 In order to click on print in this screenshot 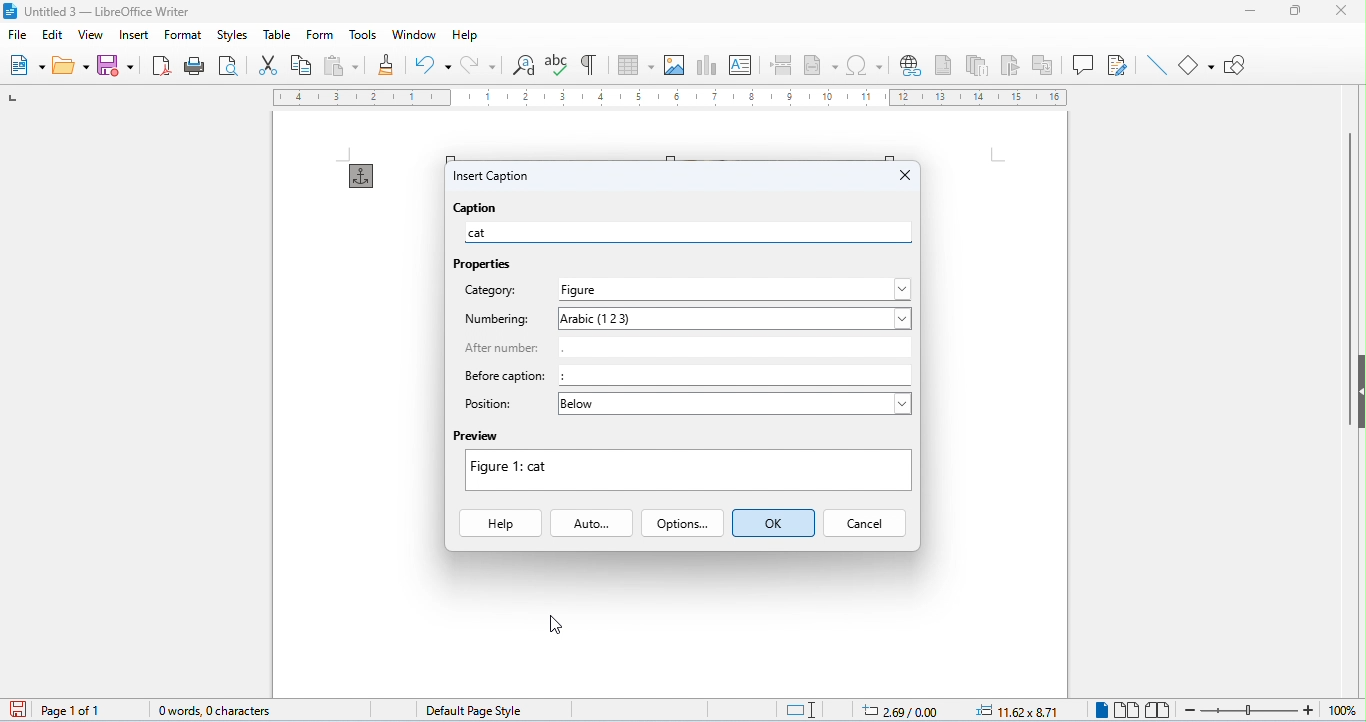, I will do `click(197, 66)`.